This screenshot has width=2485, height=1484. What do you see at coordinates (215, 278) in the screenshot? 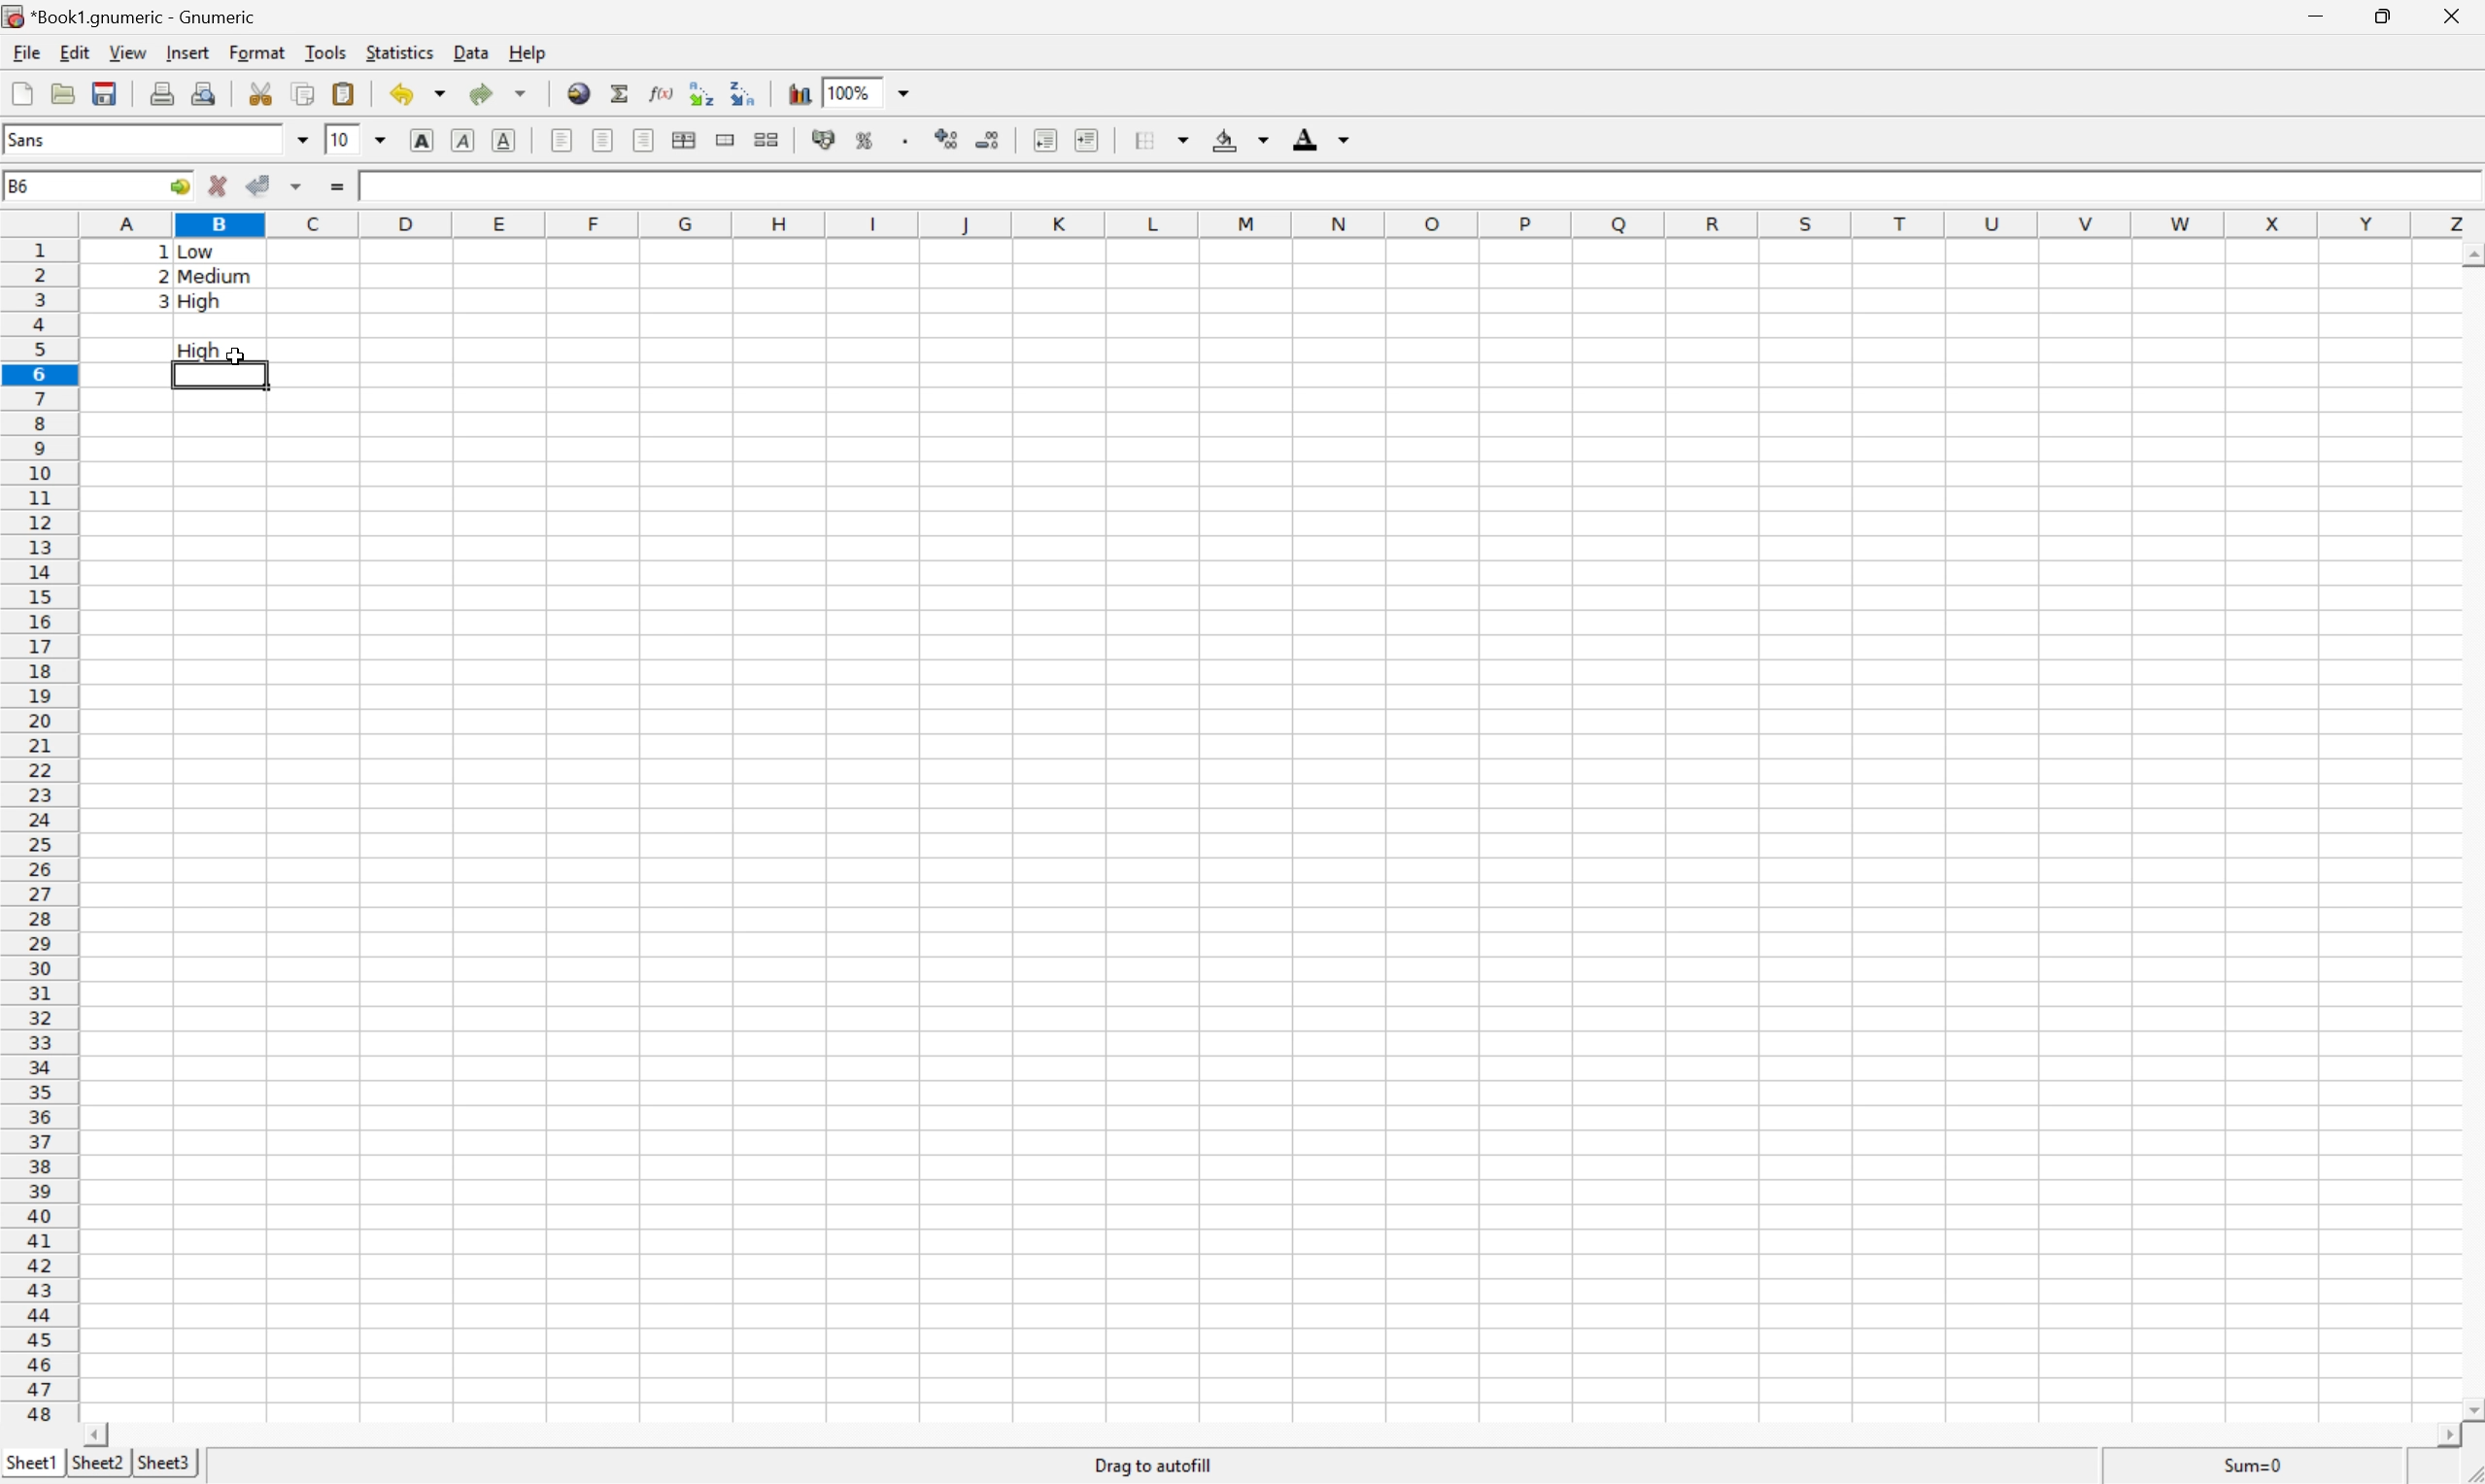
I see `Medium` at bounding box center [215, 278].